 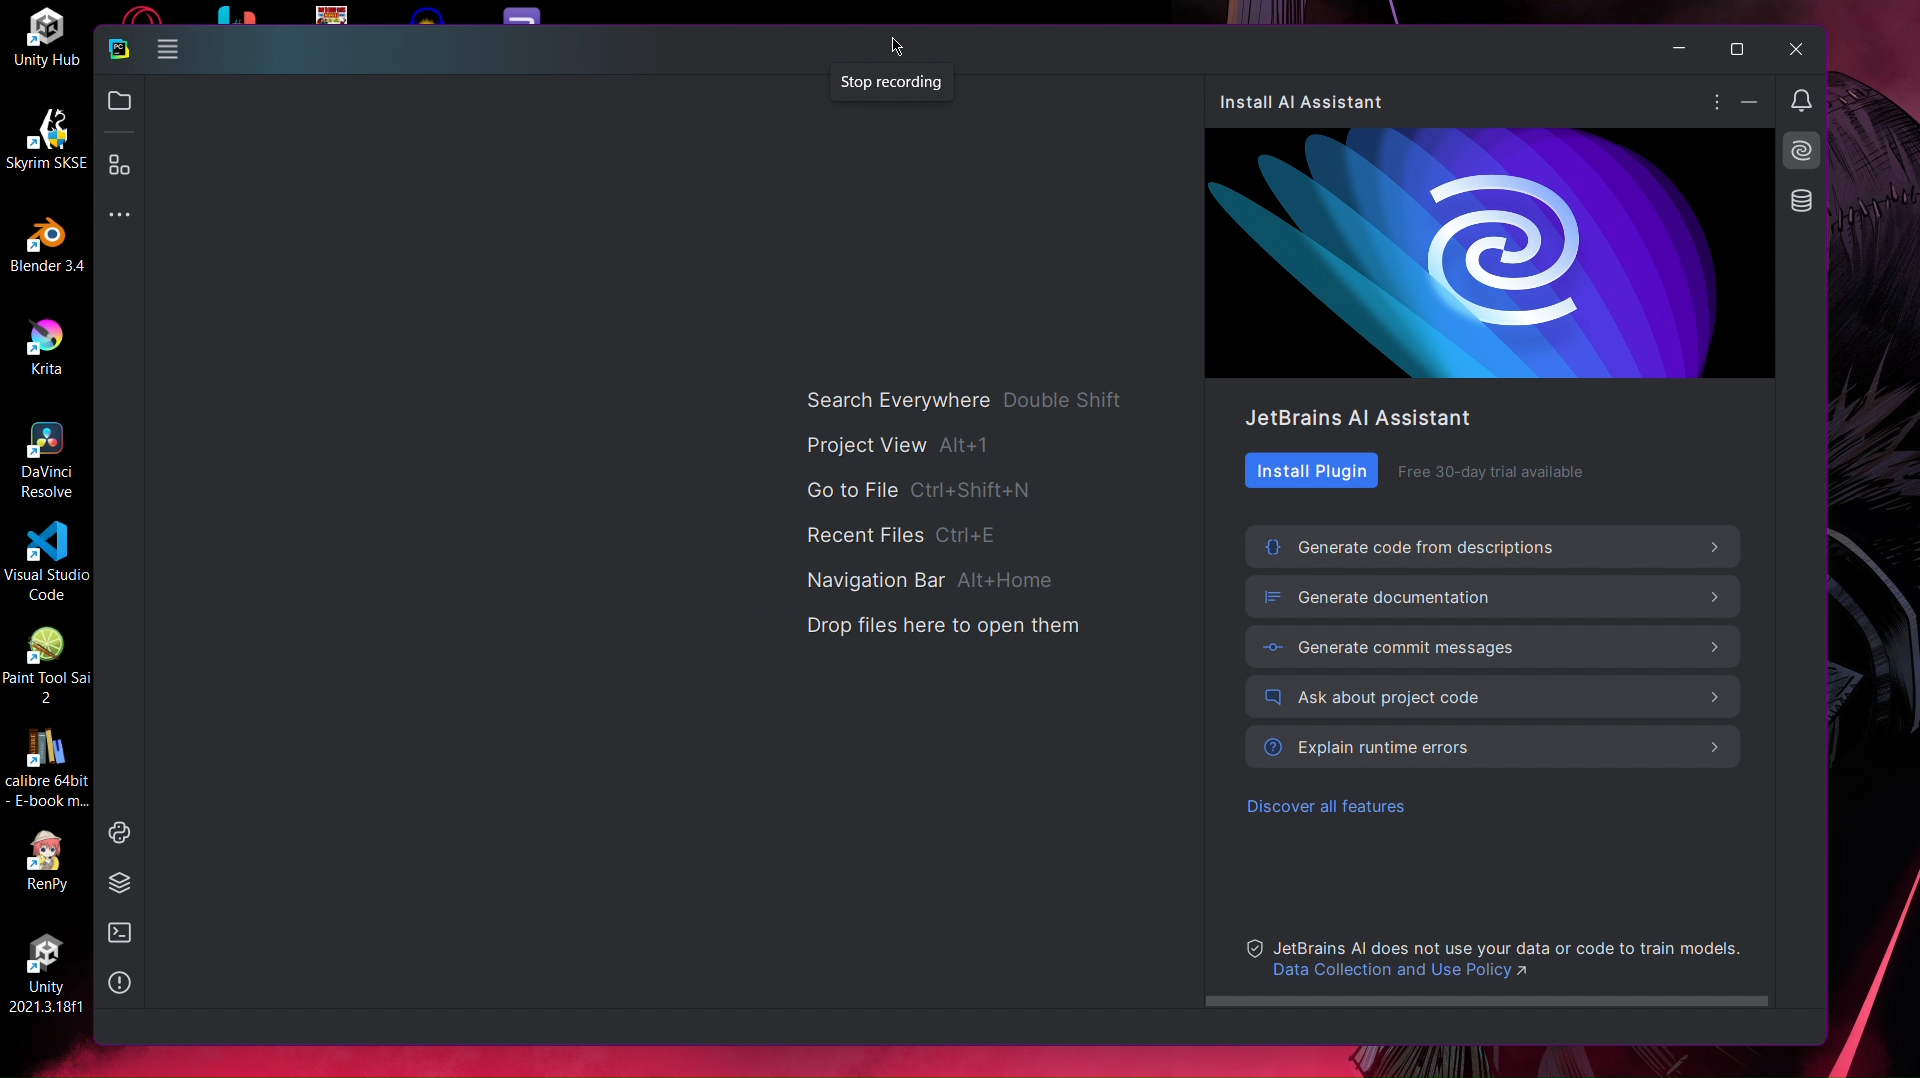 I want to click on Generate documentation, so click(x=1498, y=596).